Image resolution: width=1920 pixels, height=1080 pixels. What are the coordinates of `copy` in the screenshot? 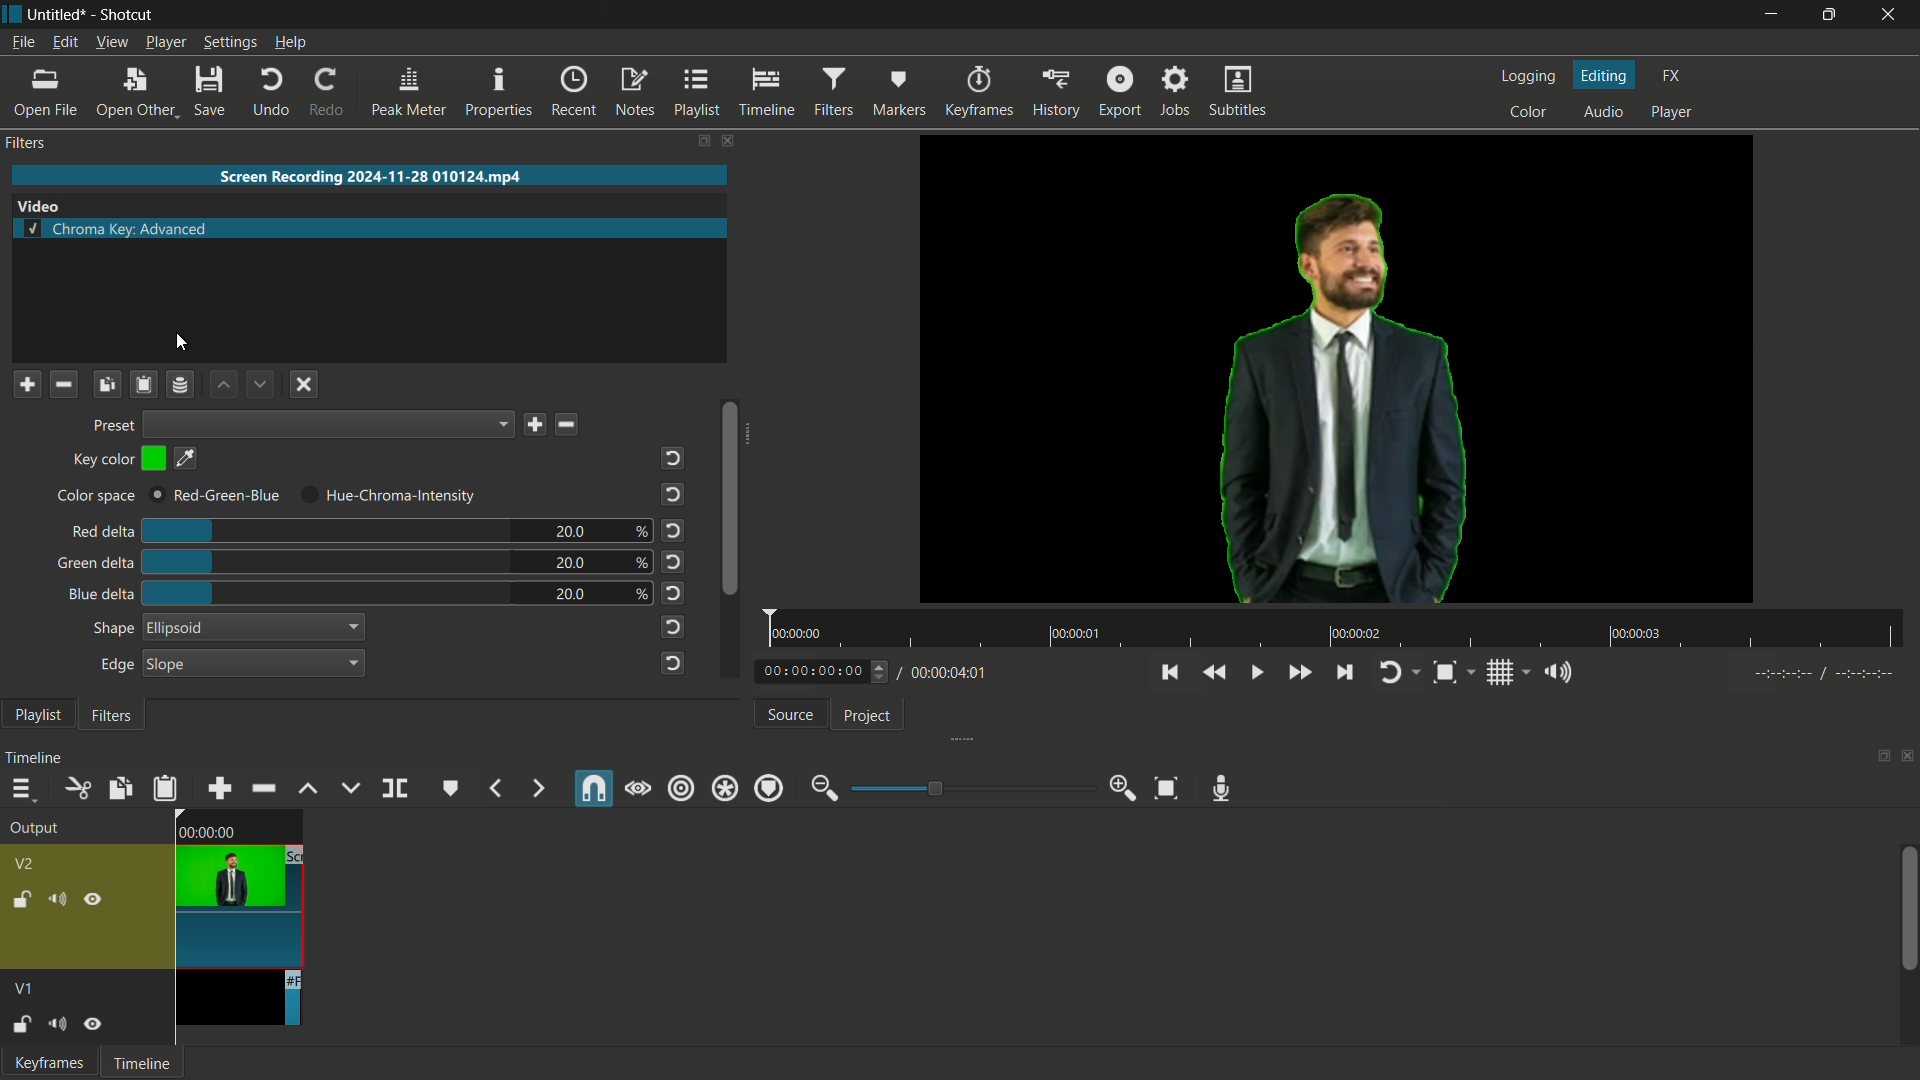 It's located at (119, 788).